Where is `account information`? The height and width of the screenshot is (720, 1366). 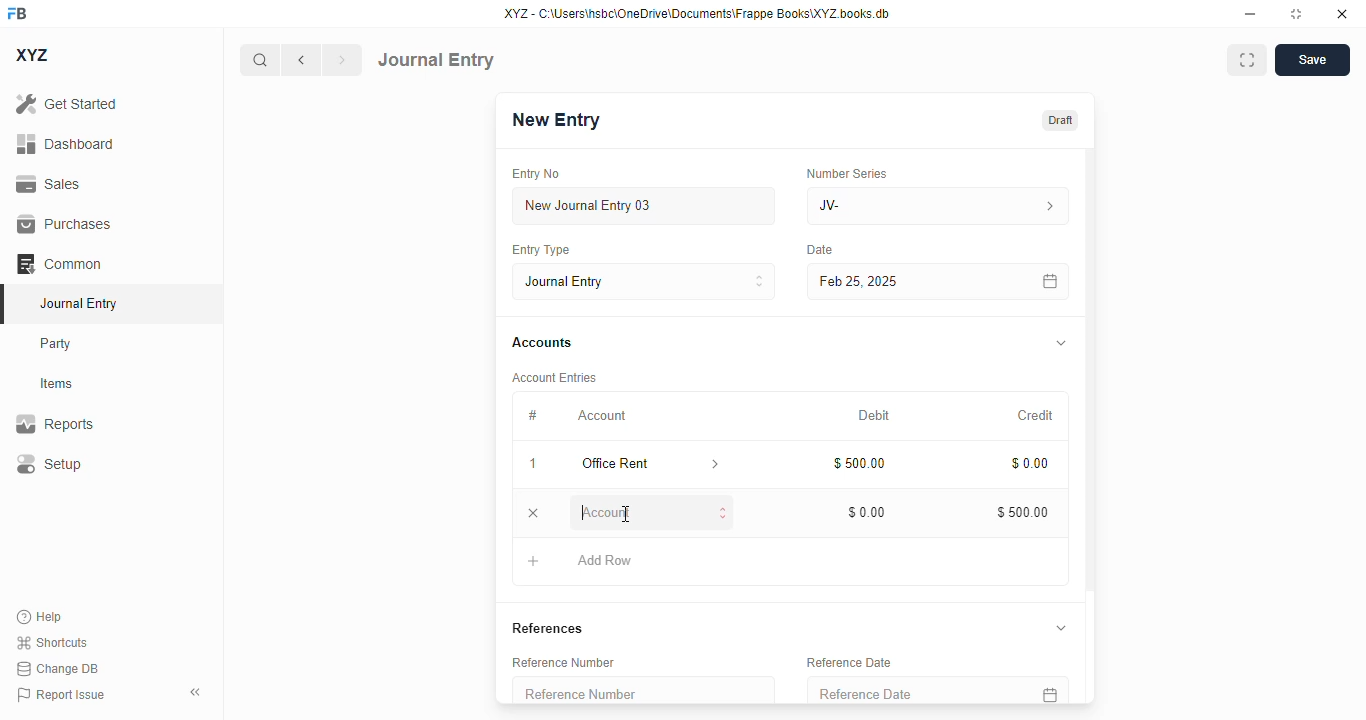
account information is located at coordinates (716, 465).